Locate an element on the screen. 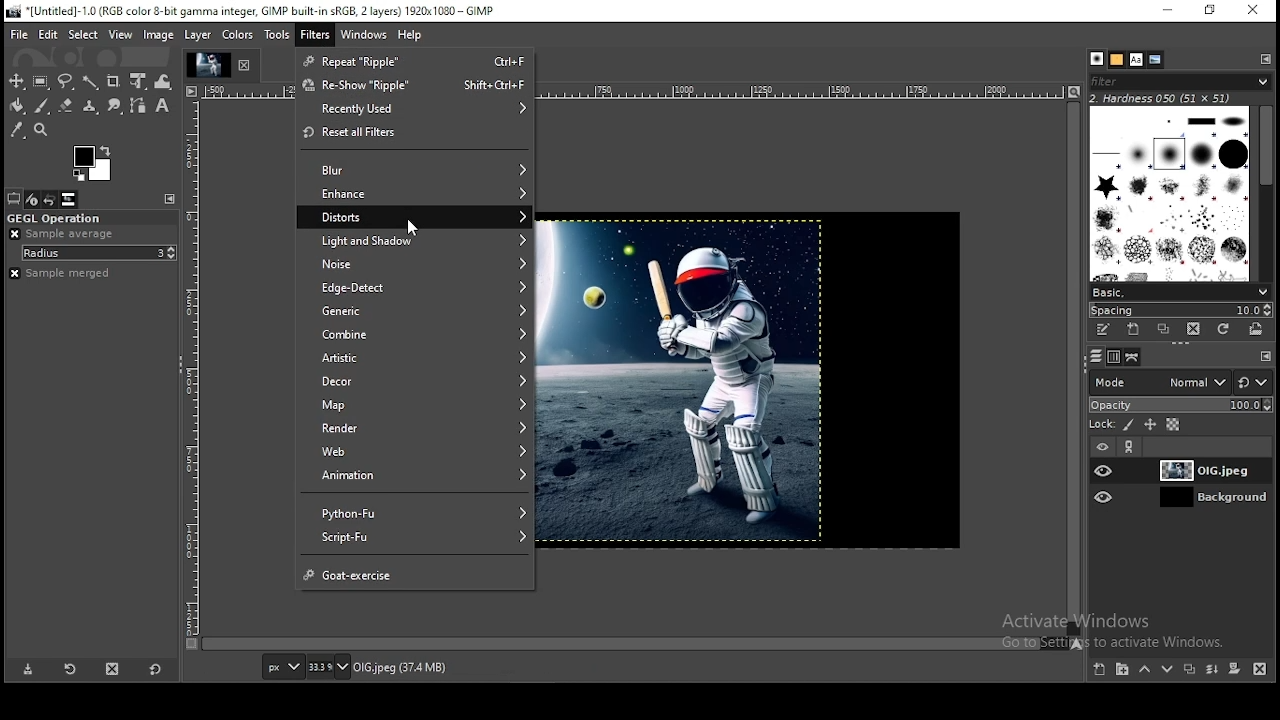 Image resolution: width=1280 pixels, height=720 pixels. layer 1 is located at coordinates (1196, 497).